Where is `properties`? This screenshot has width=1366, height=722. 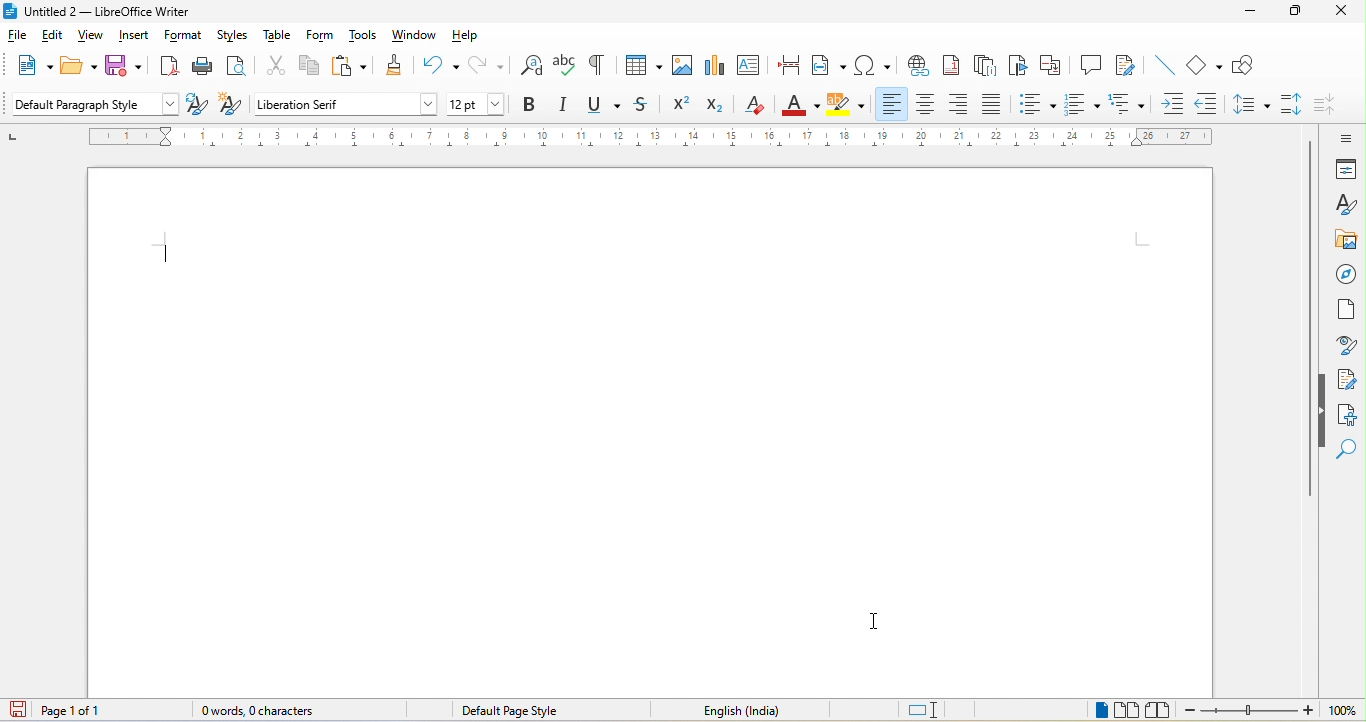
properties is located at coordinates (1343, 169).